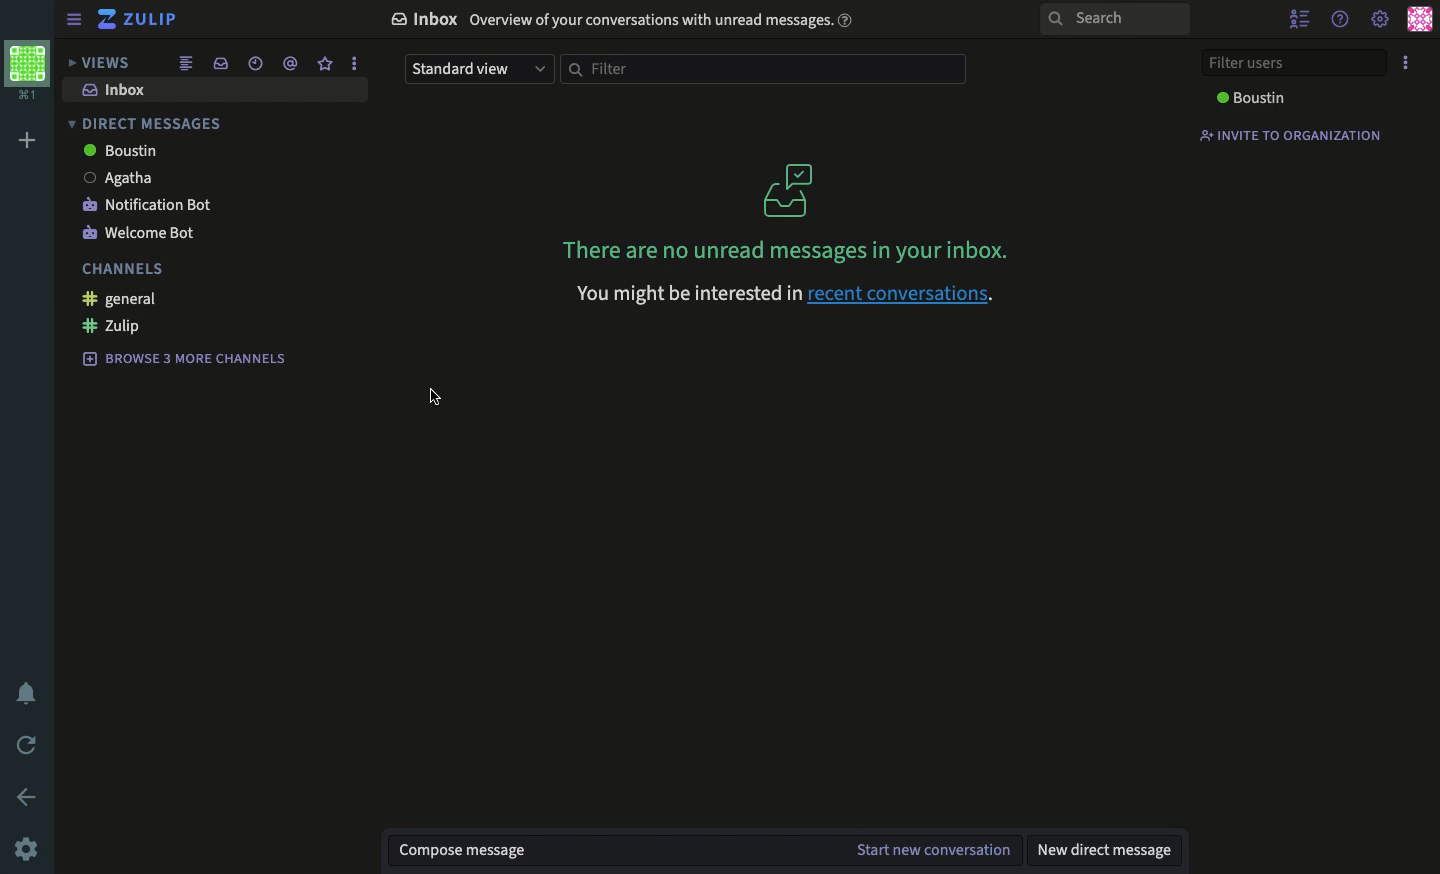 The height and width of the screenshot is (874, 1440). What do you see at coordinates (137, 235) in the screenshot?
I see `welcome bot` at bounding box center [137, 235].